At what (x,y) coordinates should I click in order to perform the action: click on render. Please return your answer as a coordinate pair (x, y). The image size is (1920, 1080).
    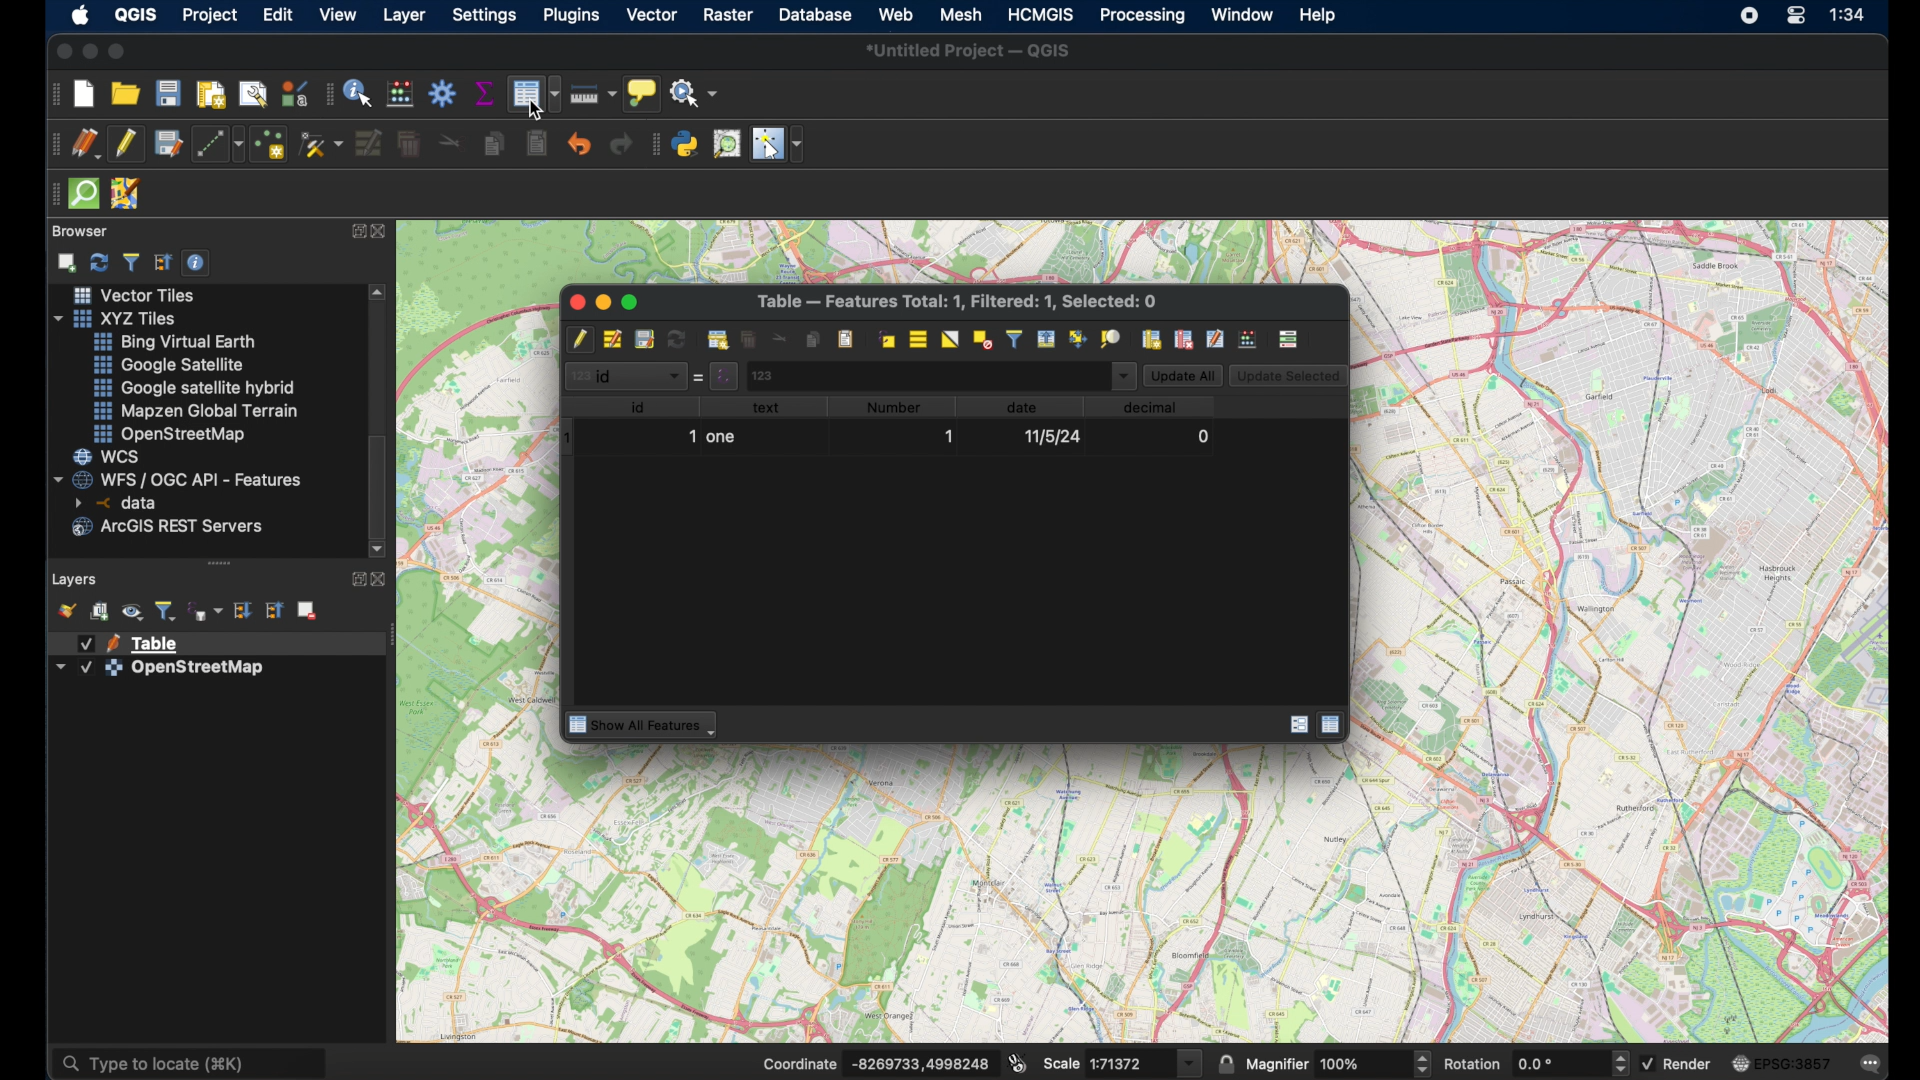
    Looking at the image, I should click on (1694, 1063).